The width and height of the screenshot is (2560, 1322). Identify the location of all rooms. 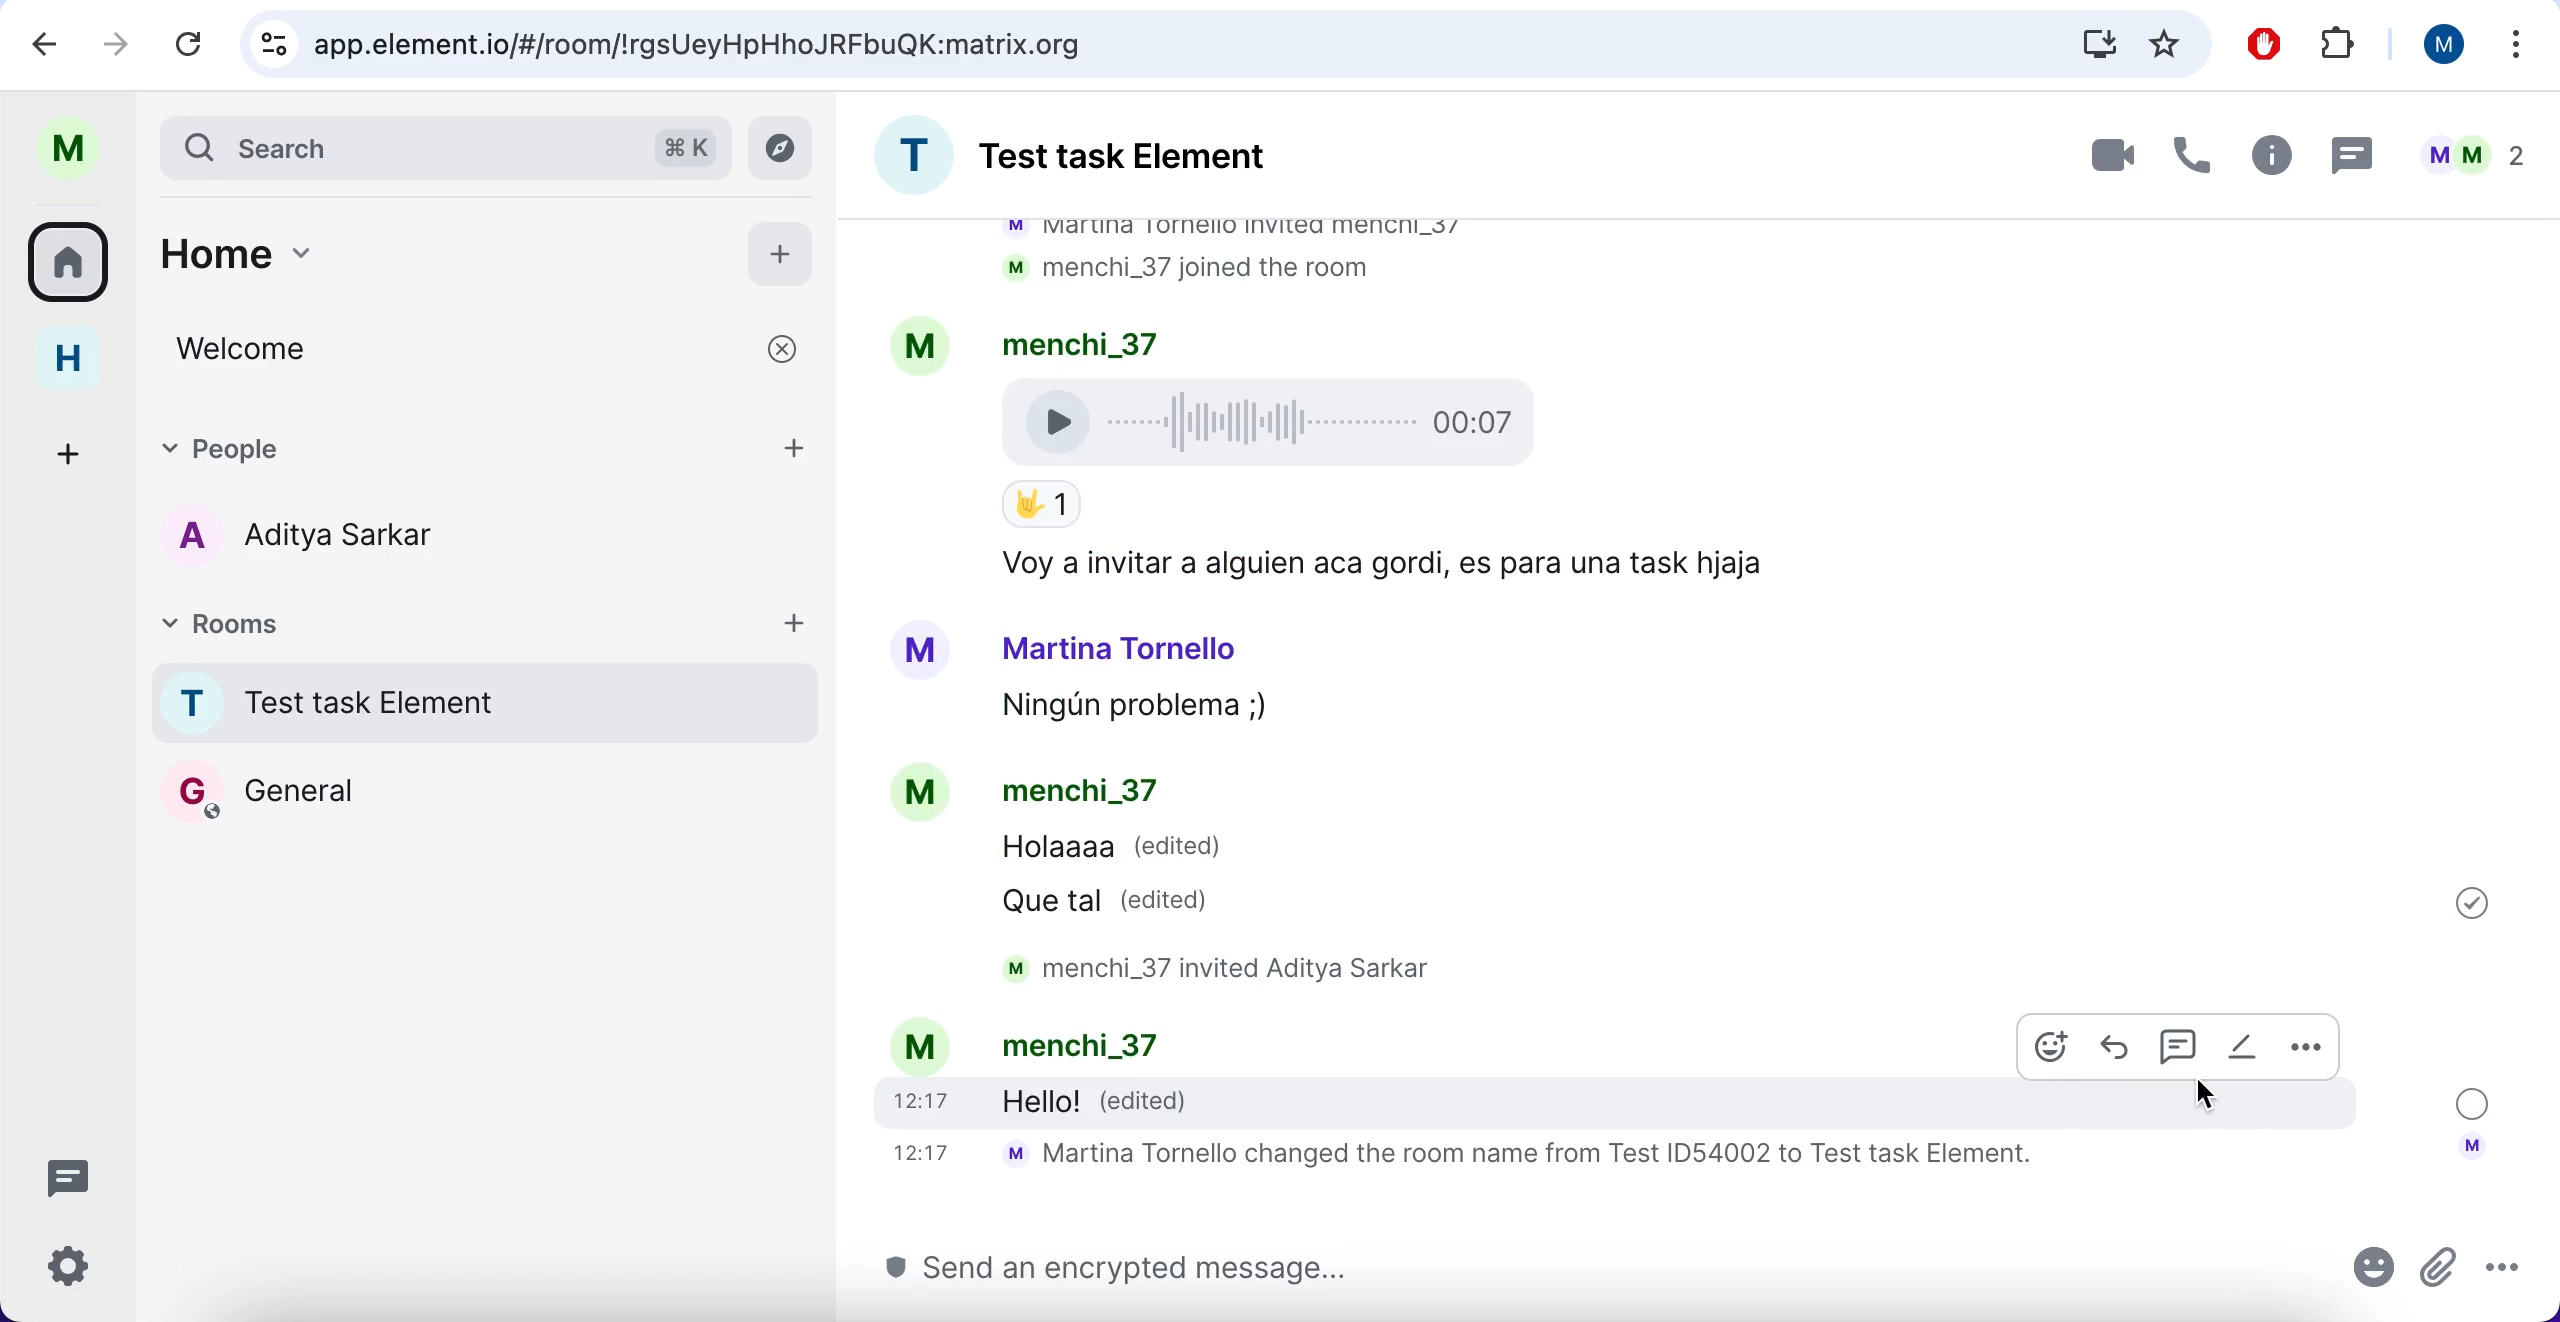
(72, 264).